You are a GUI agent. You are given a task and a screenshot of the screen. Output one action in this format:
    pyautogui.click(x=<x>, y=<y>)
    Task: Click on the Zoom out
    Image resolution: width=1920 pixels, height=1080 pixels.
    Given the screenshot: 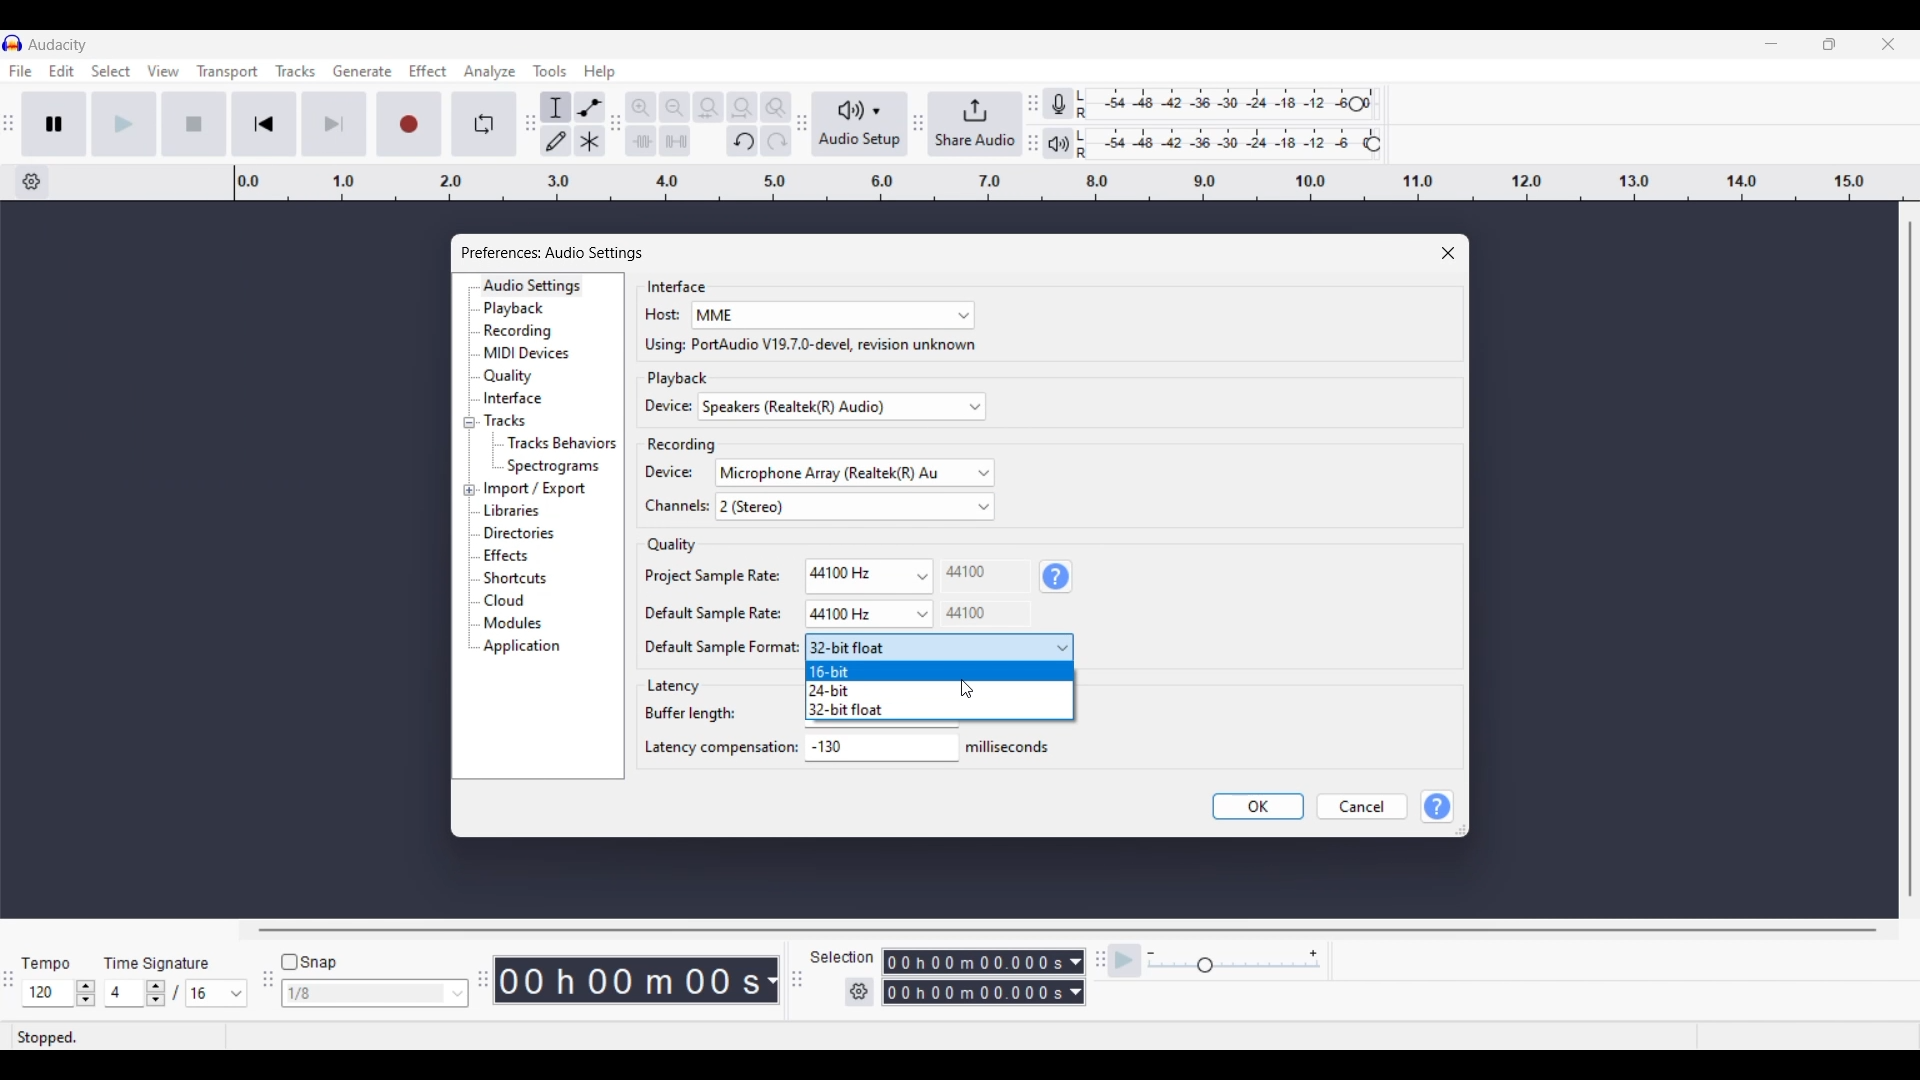 What is the action you would take?
    pyautogui.click(x=674, y=107)
    